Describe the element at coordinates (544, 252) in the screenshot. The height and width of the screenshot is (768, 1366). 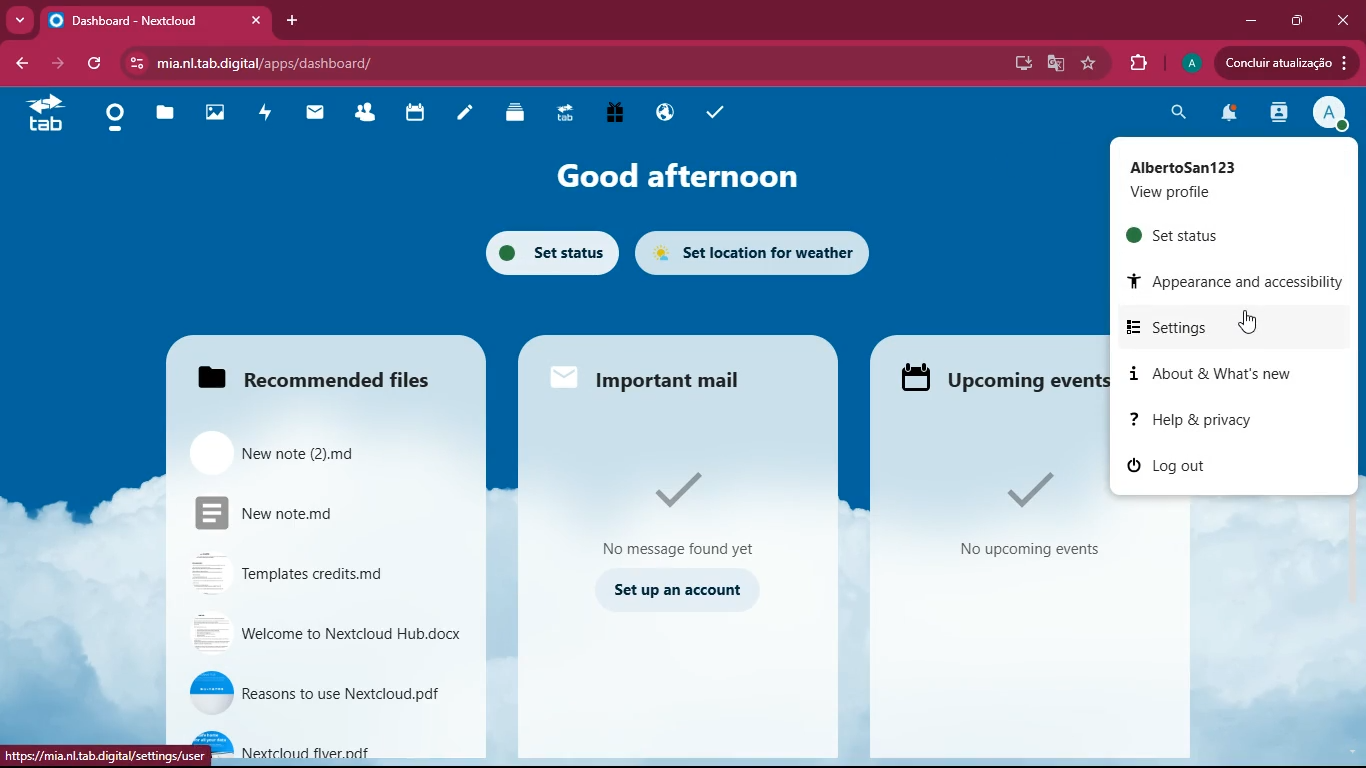
I see `set status` at that location.